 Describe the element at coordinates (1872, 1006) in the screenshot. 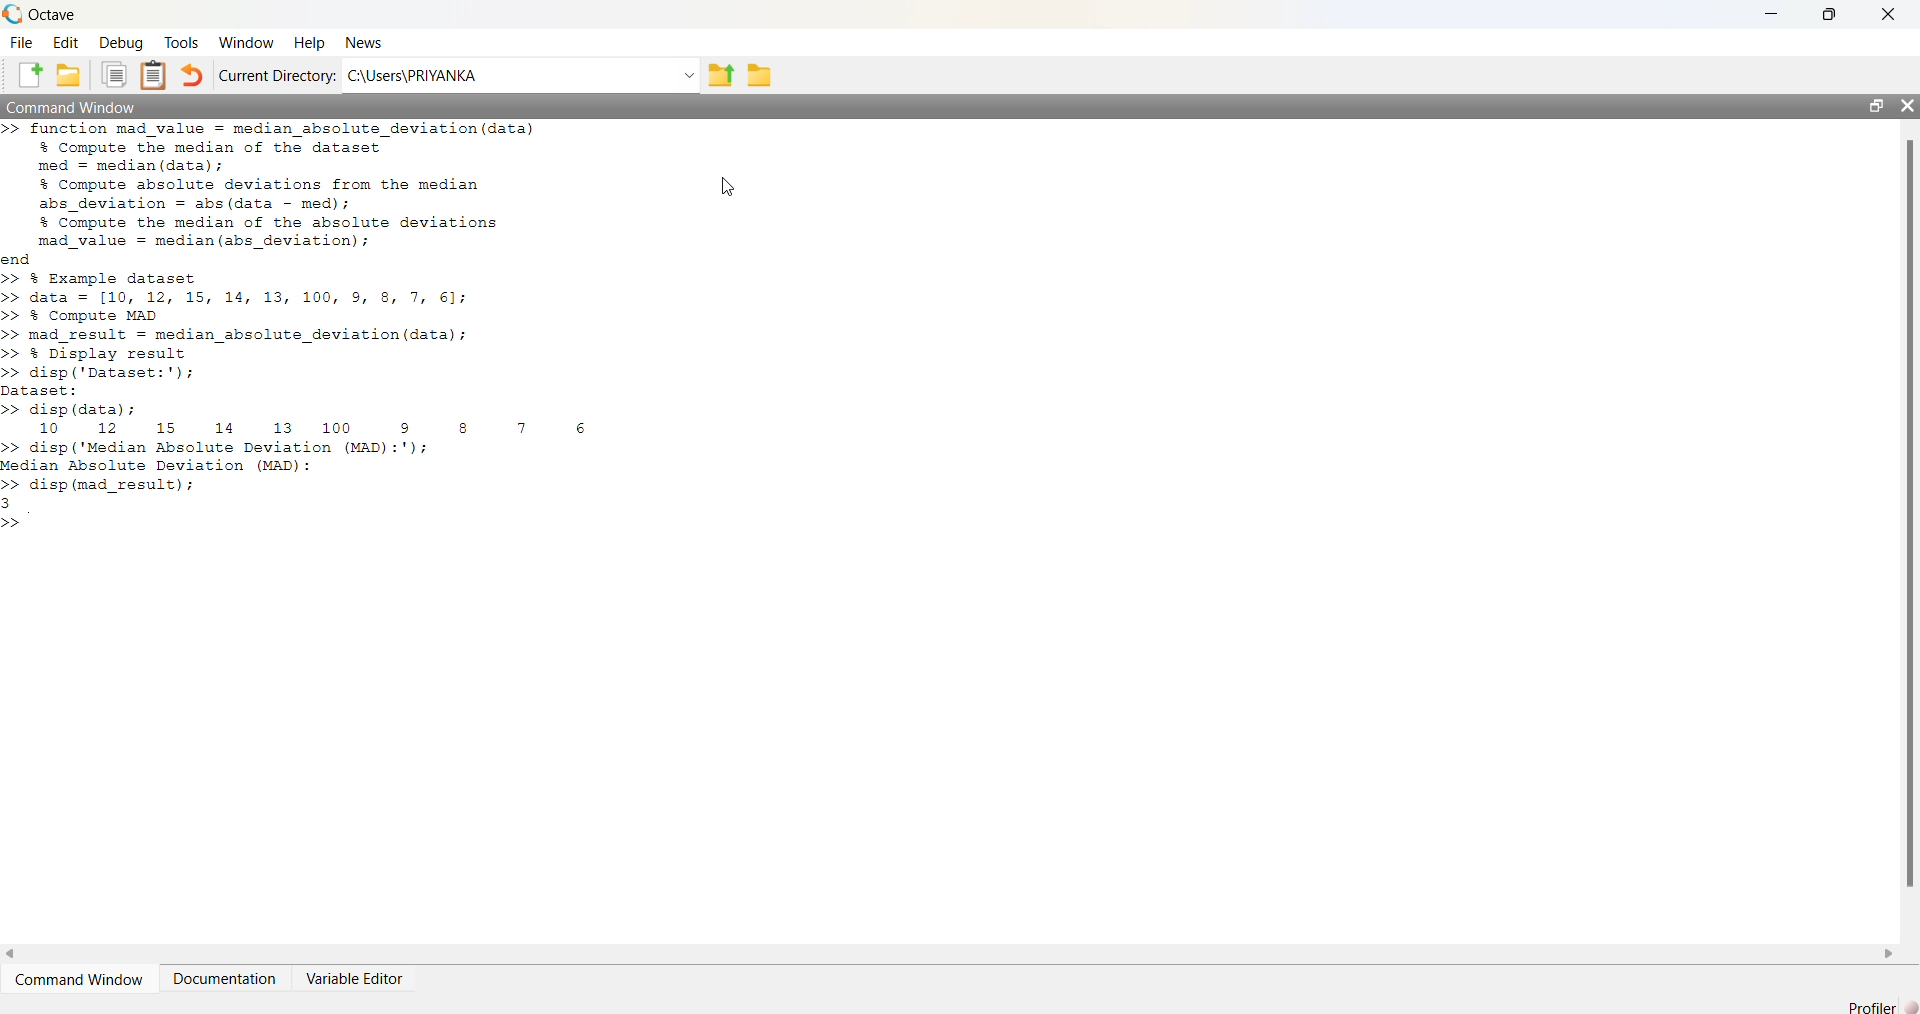

I see `Profiler` at that location.